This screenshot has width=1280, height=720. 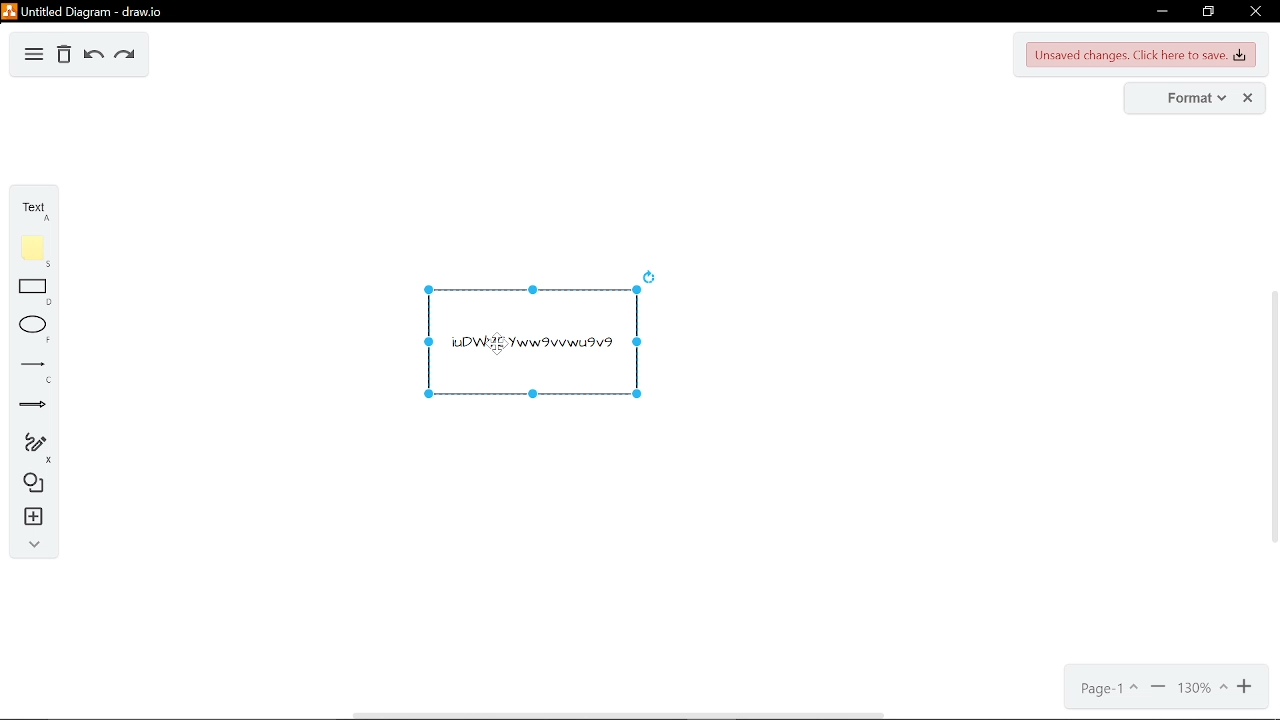 I want to click on diagram, so click(x=34, y=56).